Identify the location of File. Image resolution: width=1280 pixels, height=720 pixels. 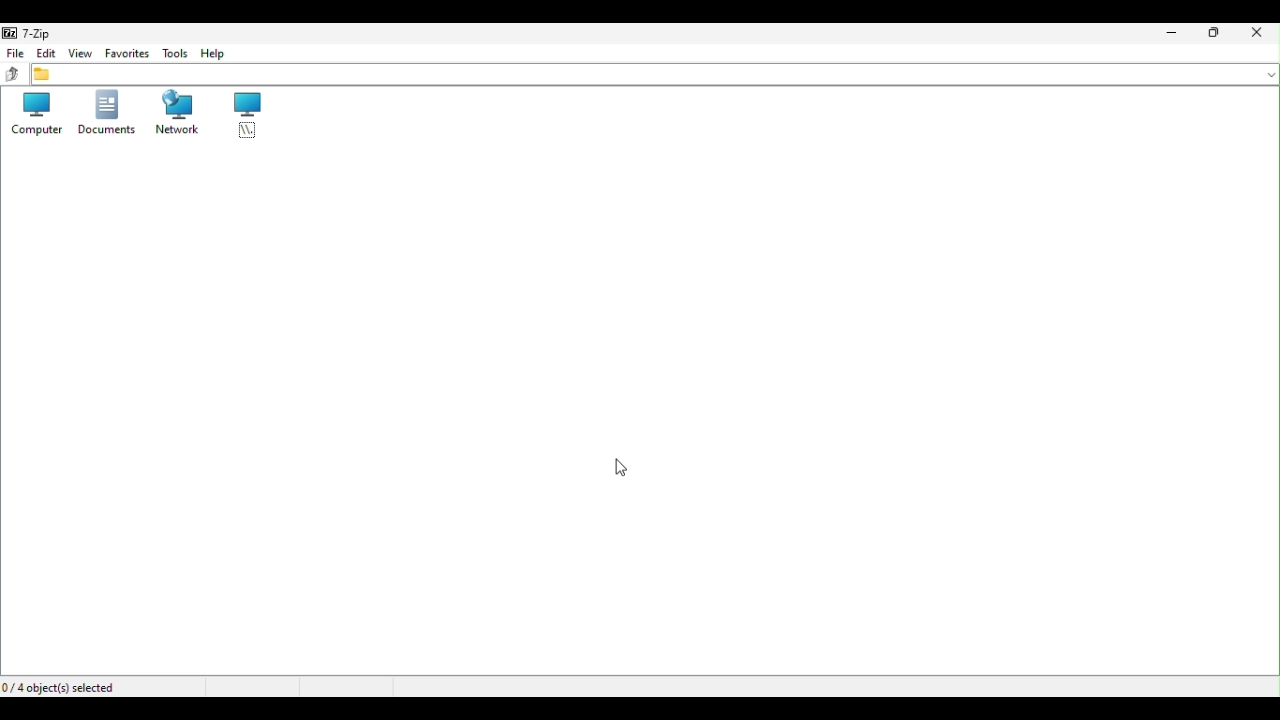
(14, 53).